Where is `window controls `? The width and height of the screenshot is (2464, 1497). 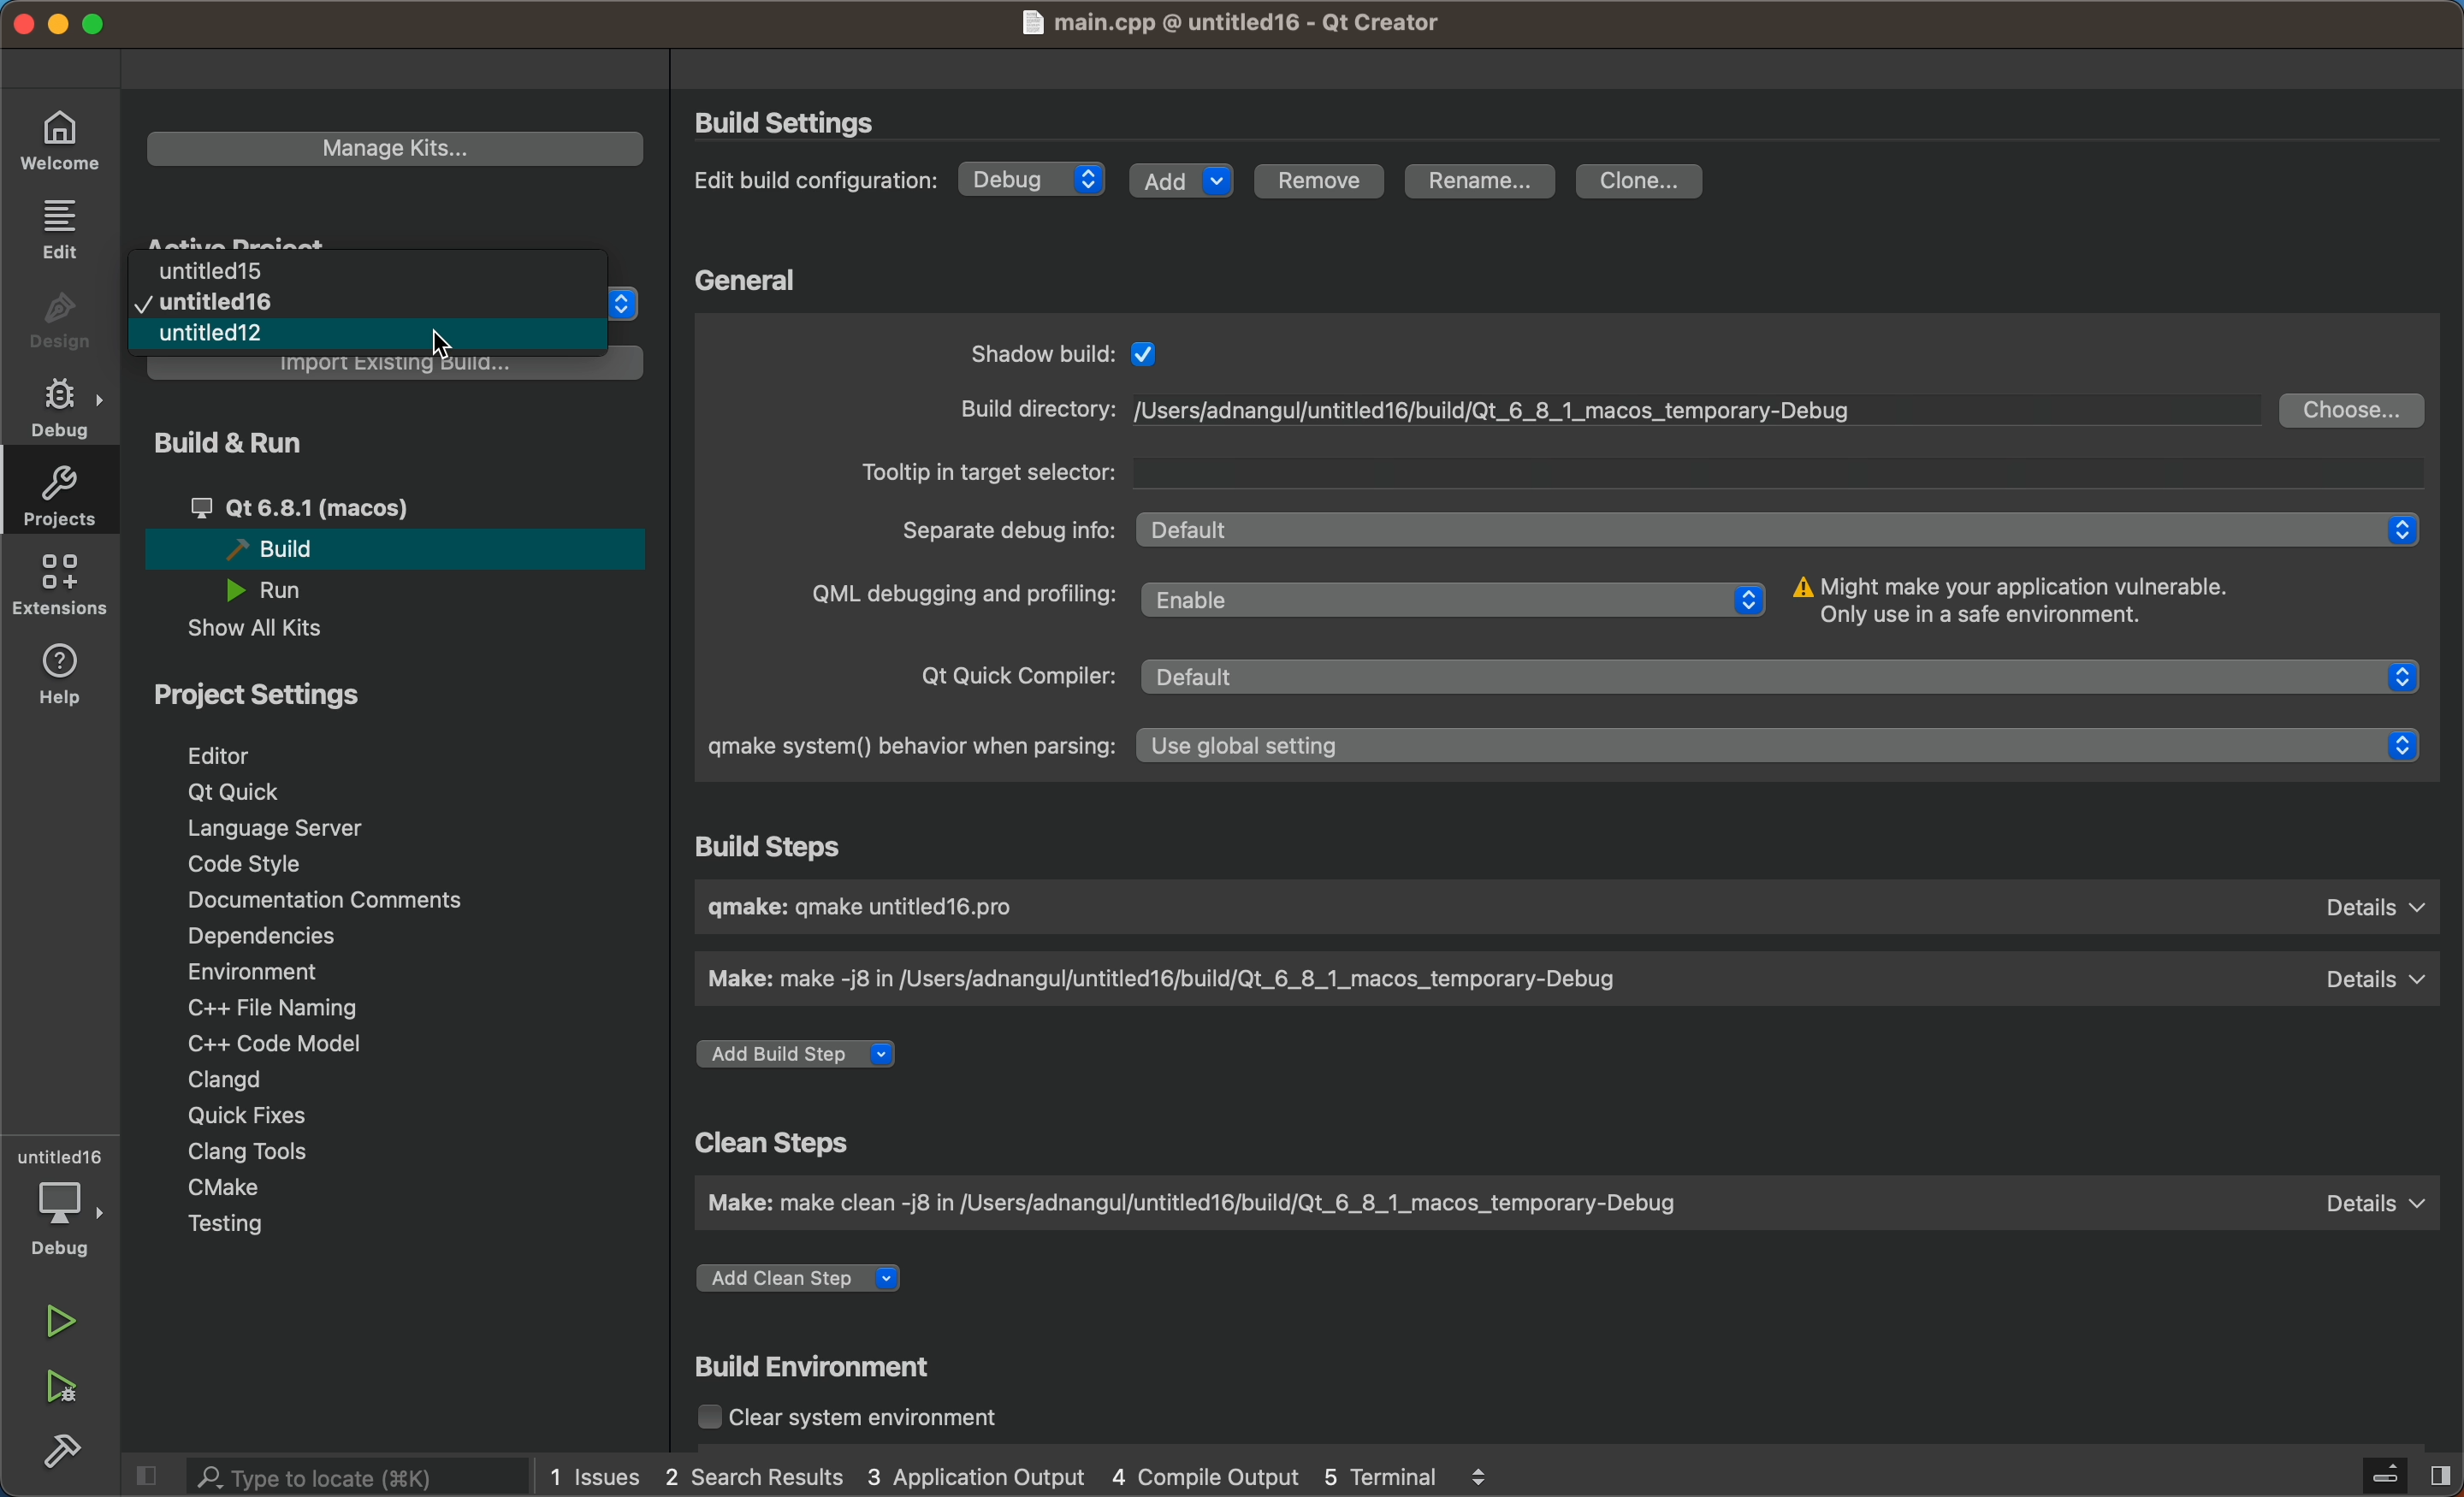
window controls  is located at coordinates (78, 25).